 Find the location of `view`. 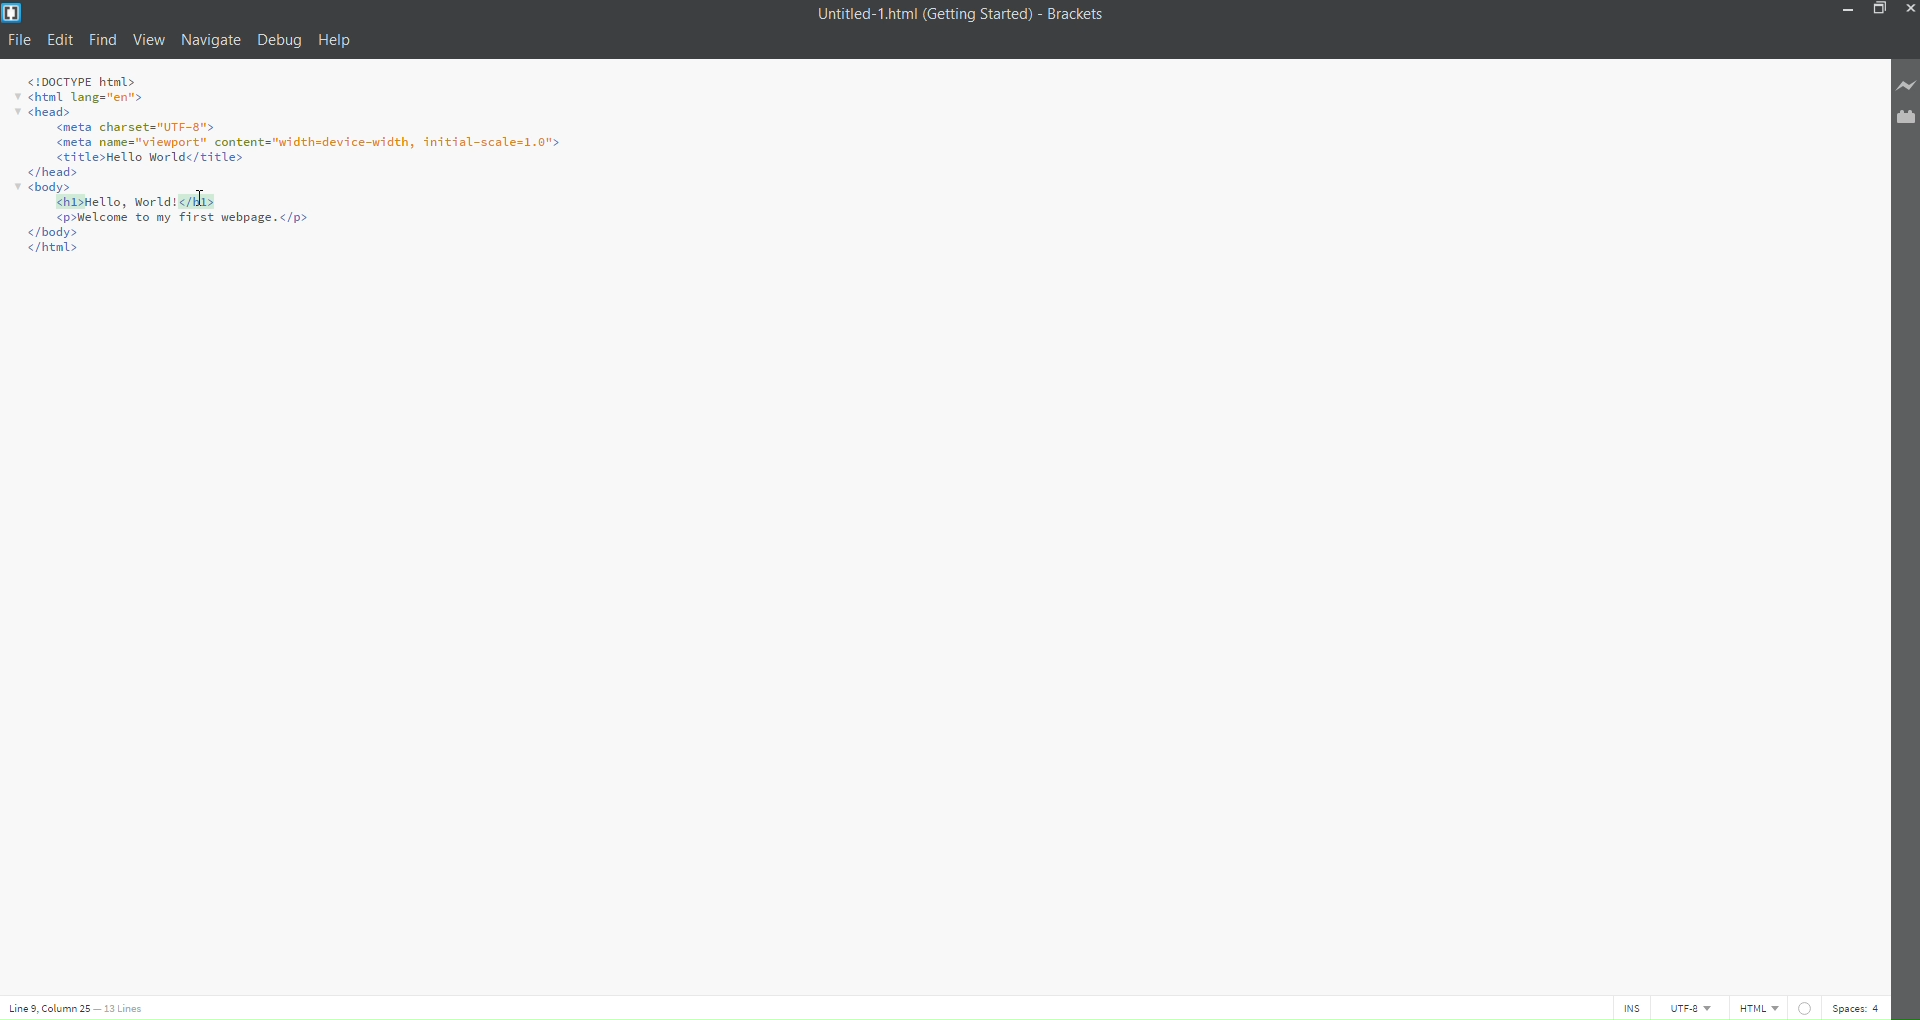

view is located at coordinates (149, 40).